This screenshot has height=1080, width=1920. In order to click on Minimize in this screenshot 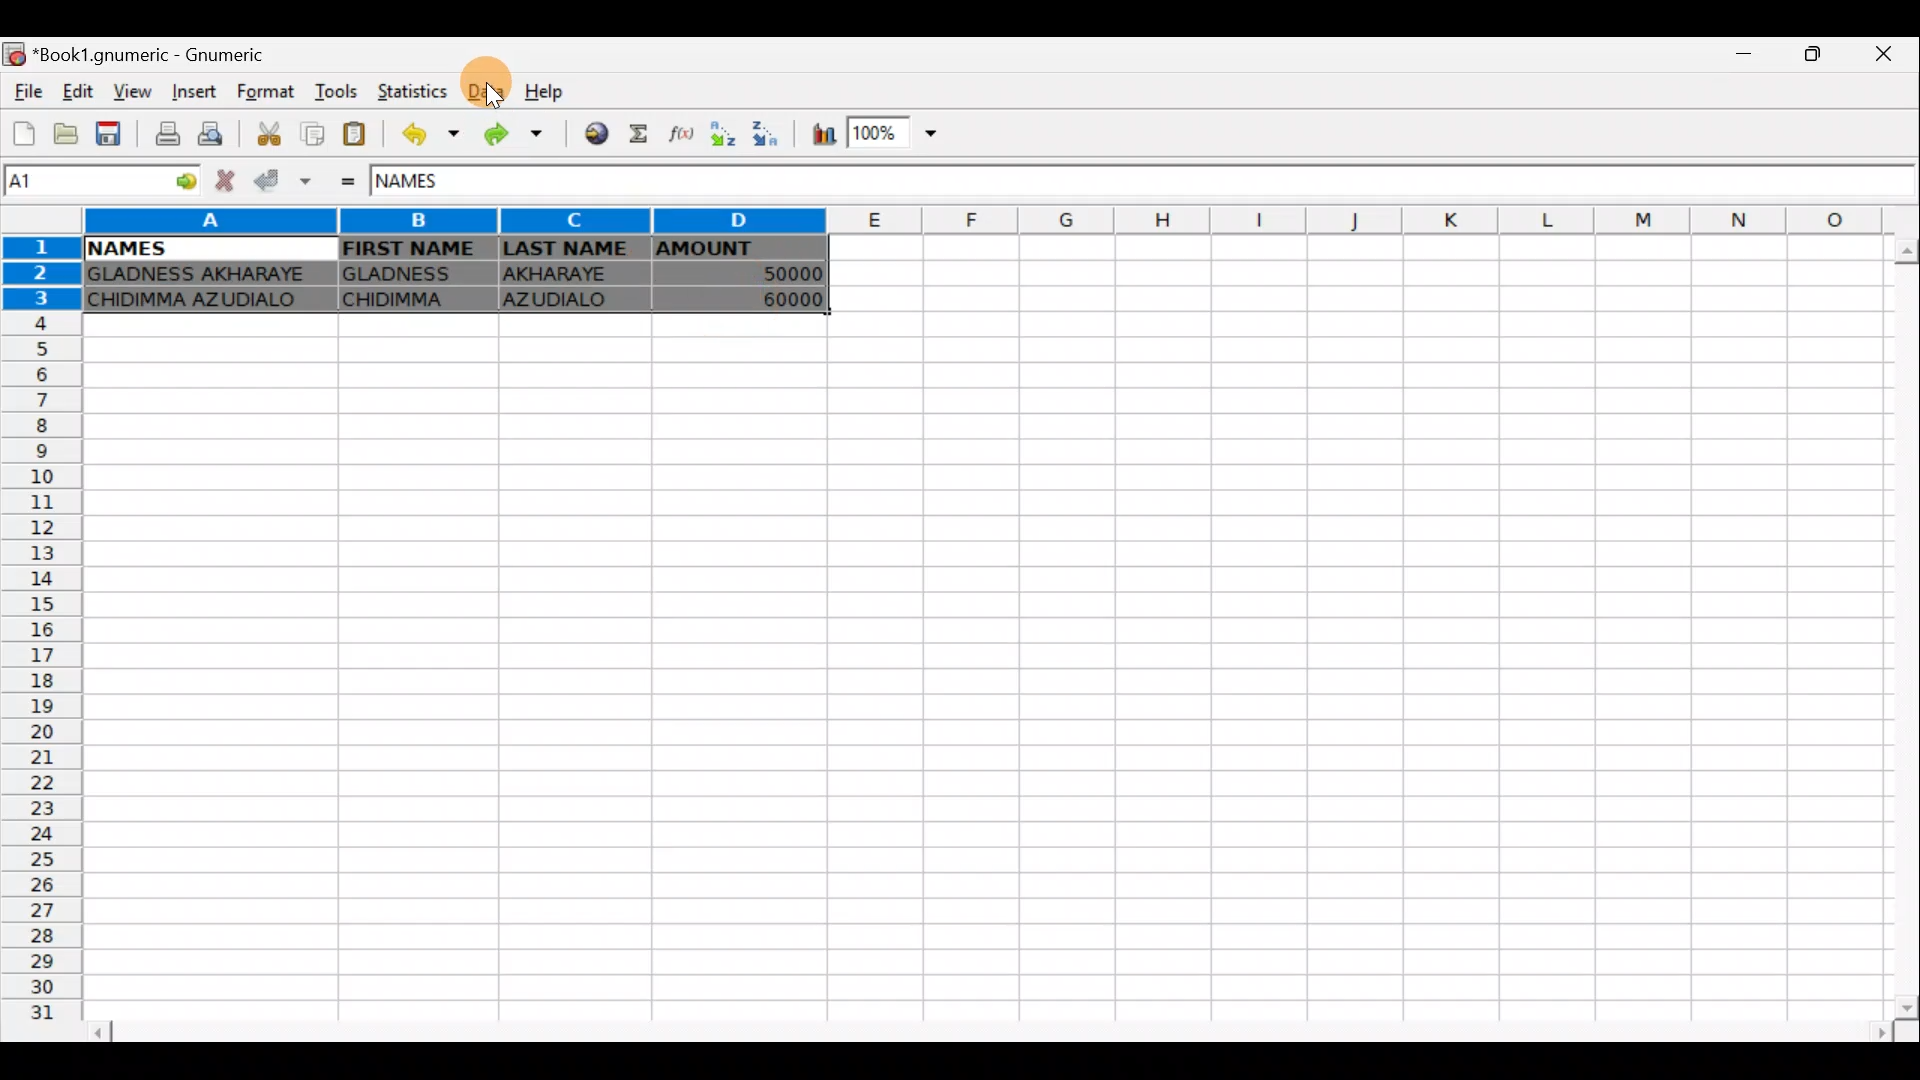, I will do `click(1745, 59)`.